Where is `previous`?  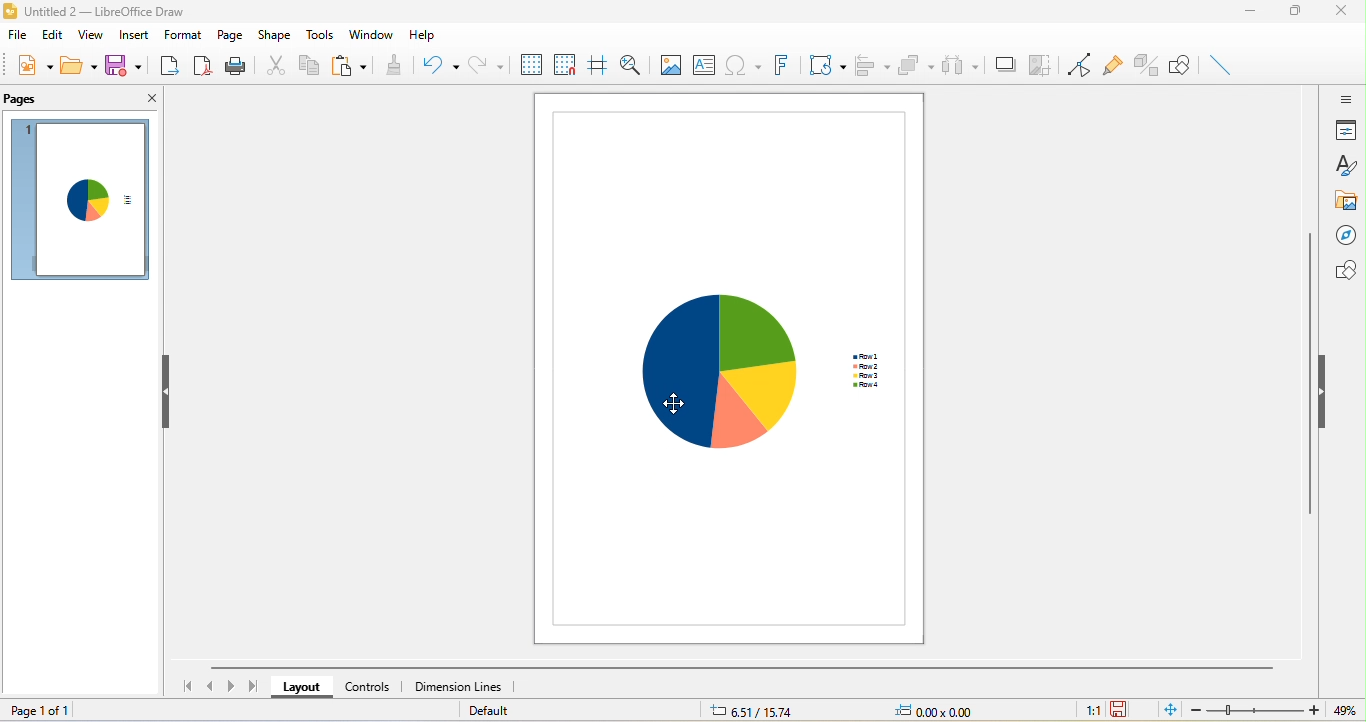
previous is located at coordinates (213, 684).